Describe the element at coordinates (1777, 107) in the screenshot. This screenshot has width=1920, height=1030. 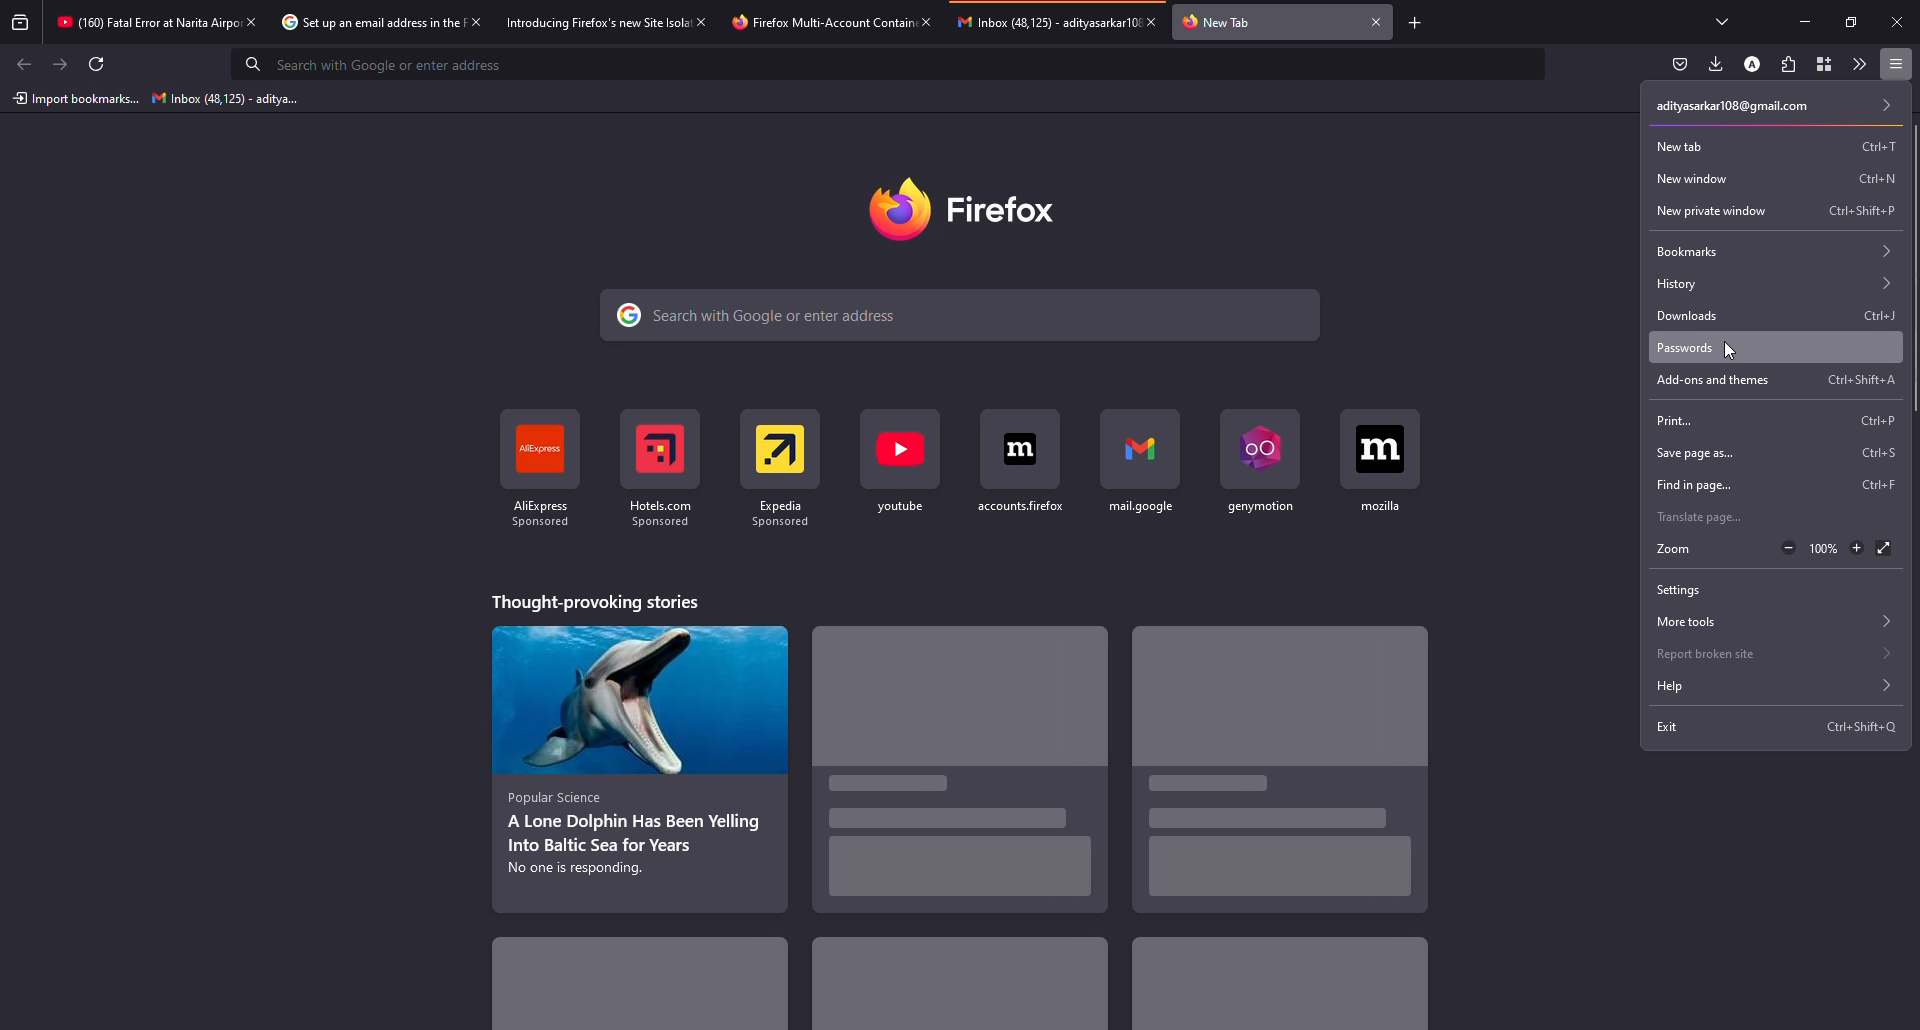
I see `account` at that location.